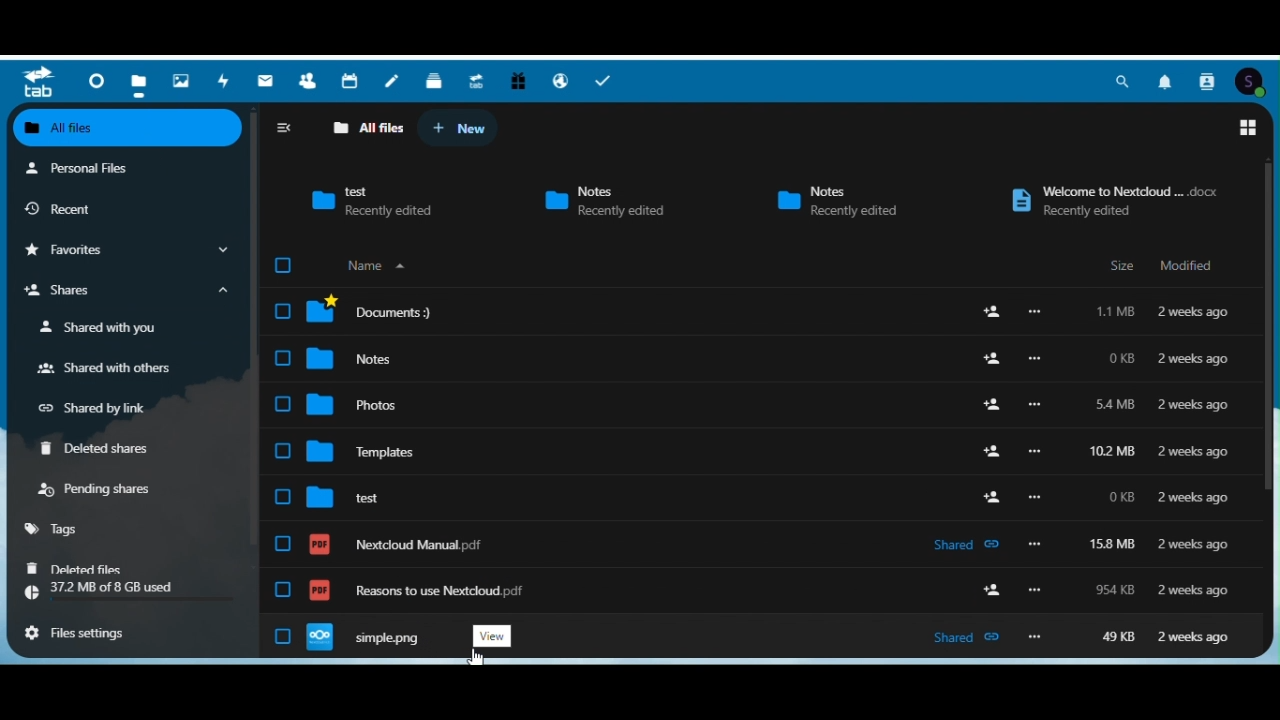 This screenshot has height=720, width=1280. I want to click on size, so click(1116, 312).